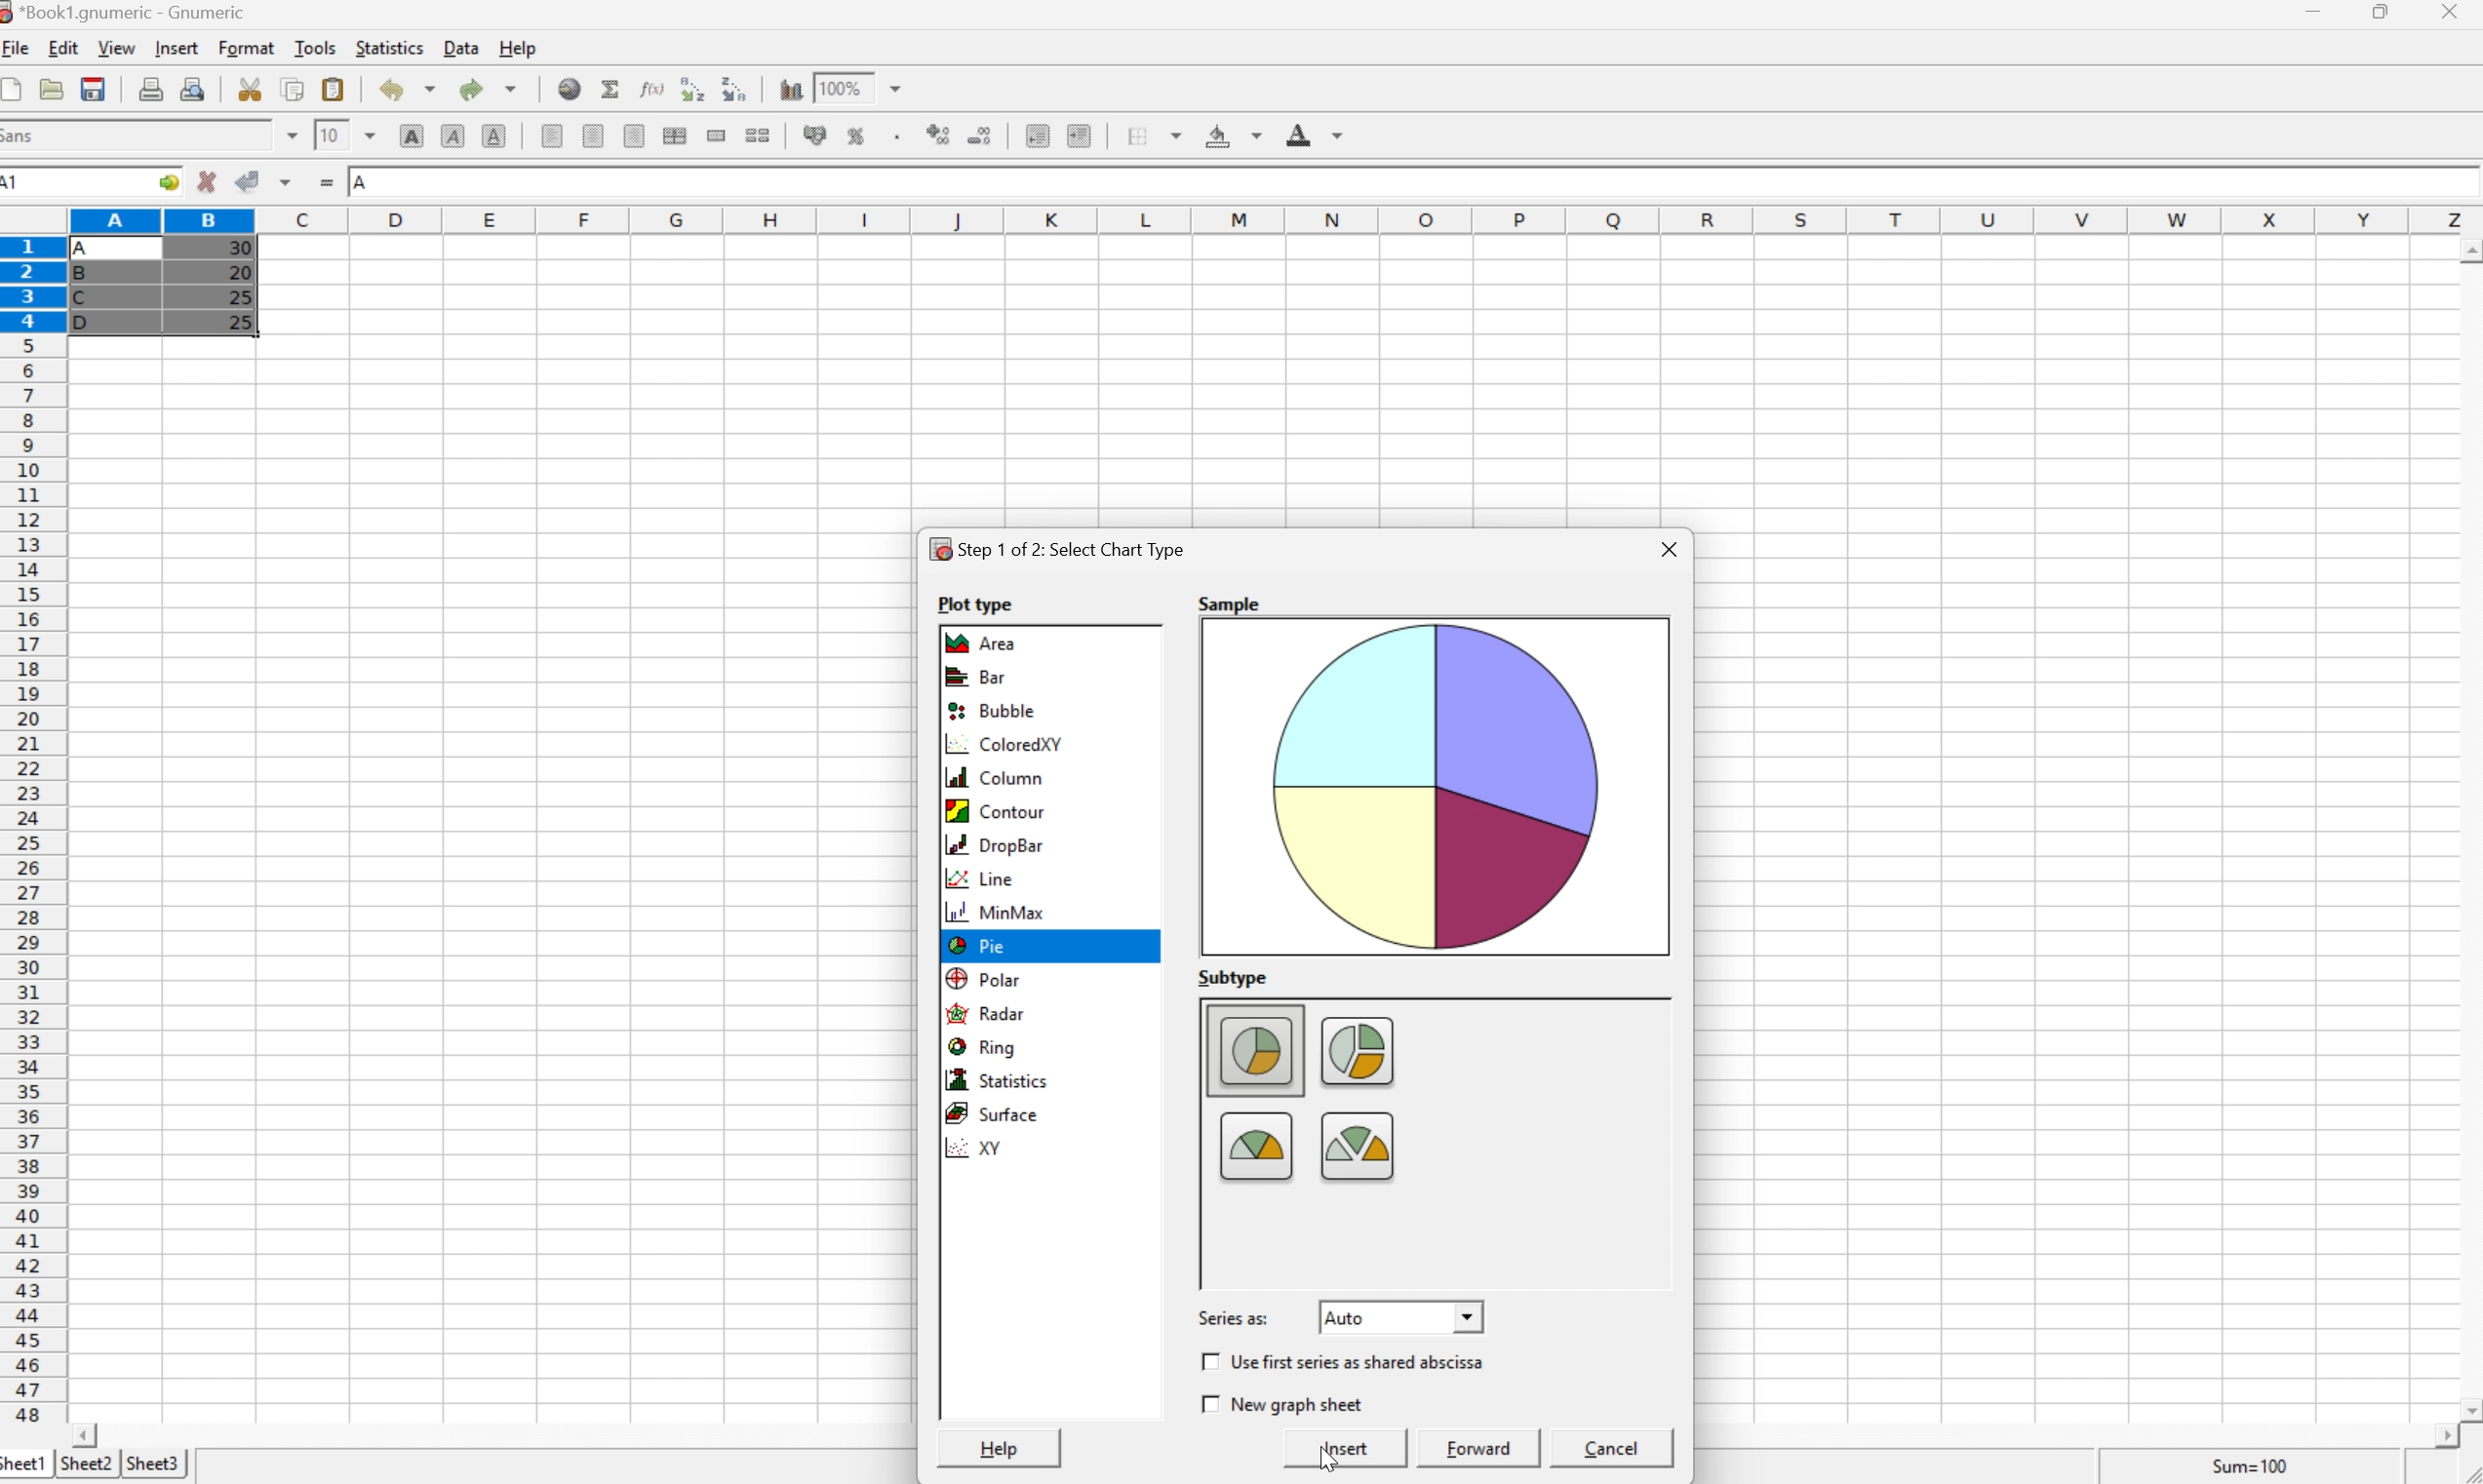 Image resolution: width=2483 pixels, height=1484 pixels. Describe the element at coordinates (756, 136) in the screenshot. I see `Split merged ranges of cells` at that location.